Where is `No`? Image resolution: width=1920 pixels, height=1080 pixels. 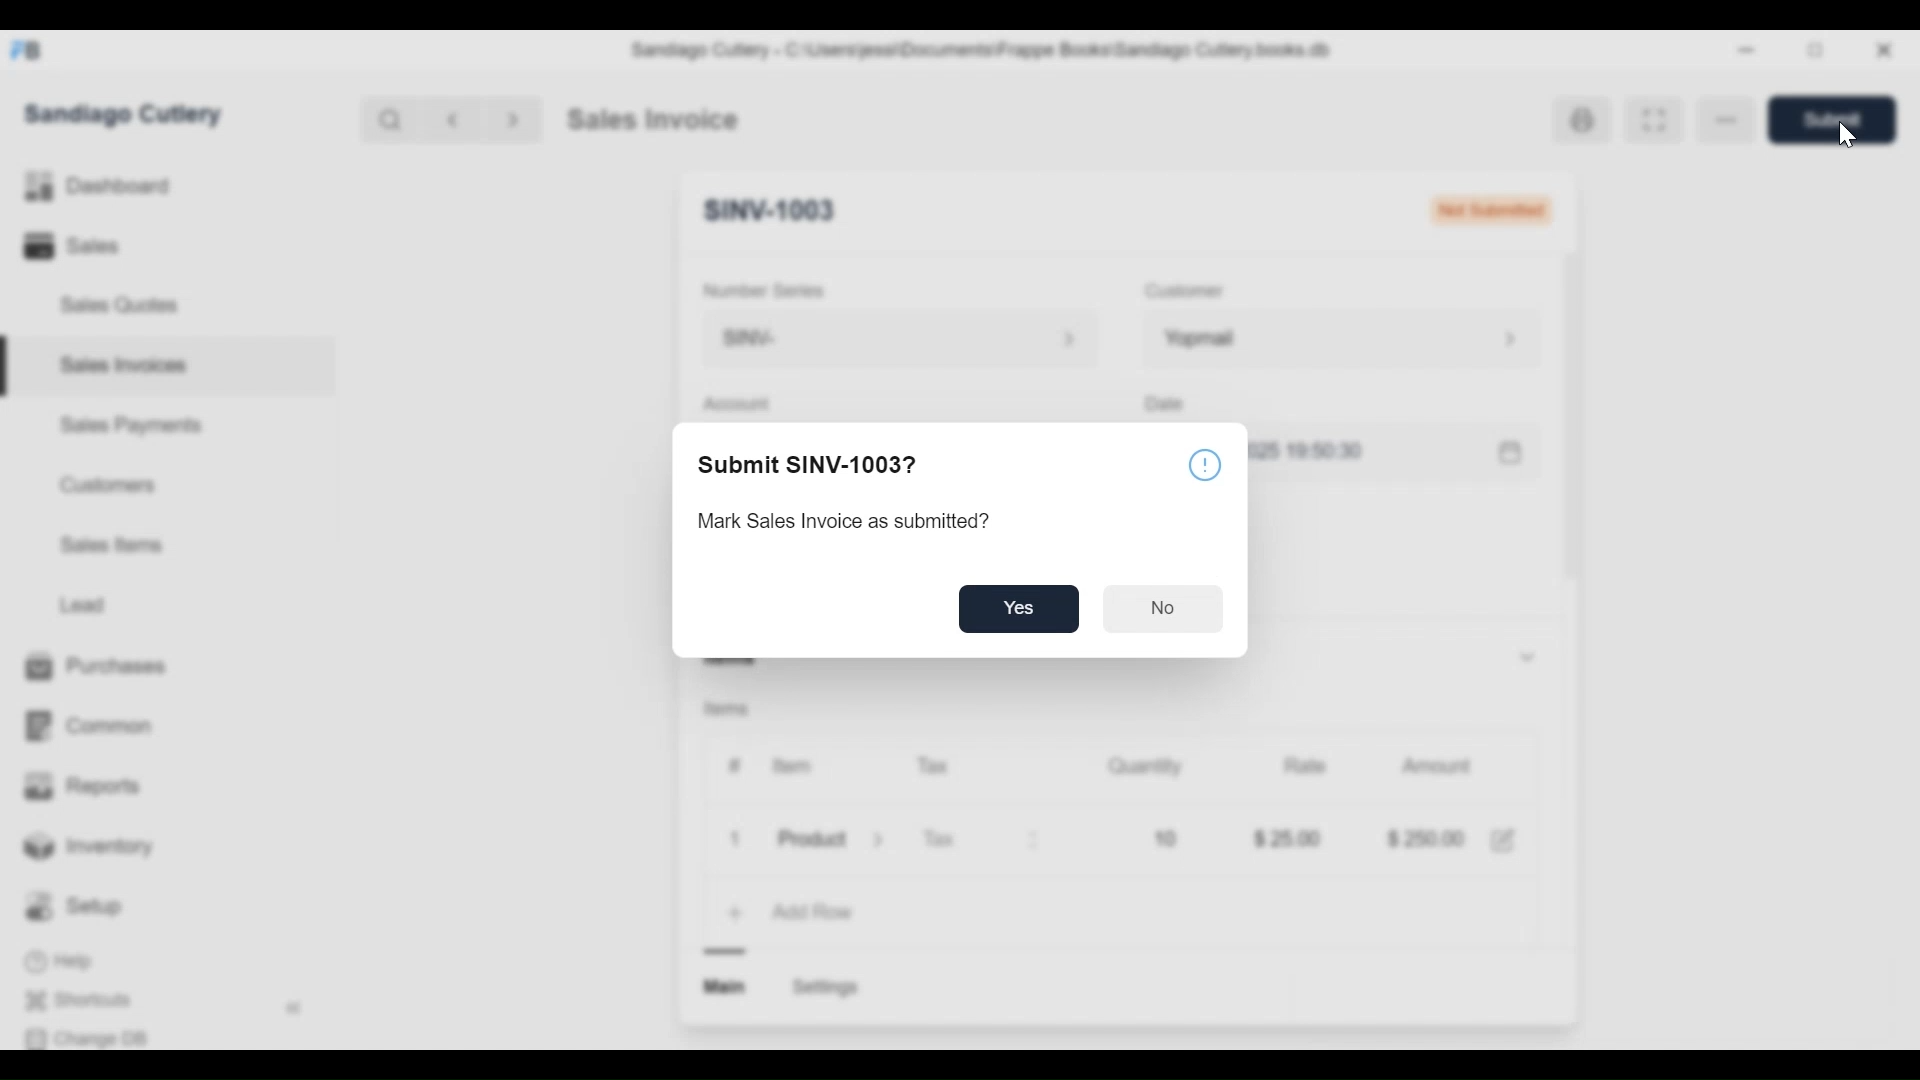
No is located at coordinates (1160, 609).